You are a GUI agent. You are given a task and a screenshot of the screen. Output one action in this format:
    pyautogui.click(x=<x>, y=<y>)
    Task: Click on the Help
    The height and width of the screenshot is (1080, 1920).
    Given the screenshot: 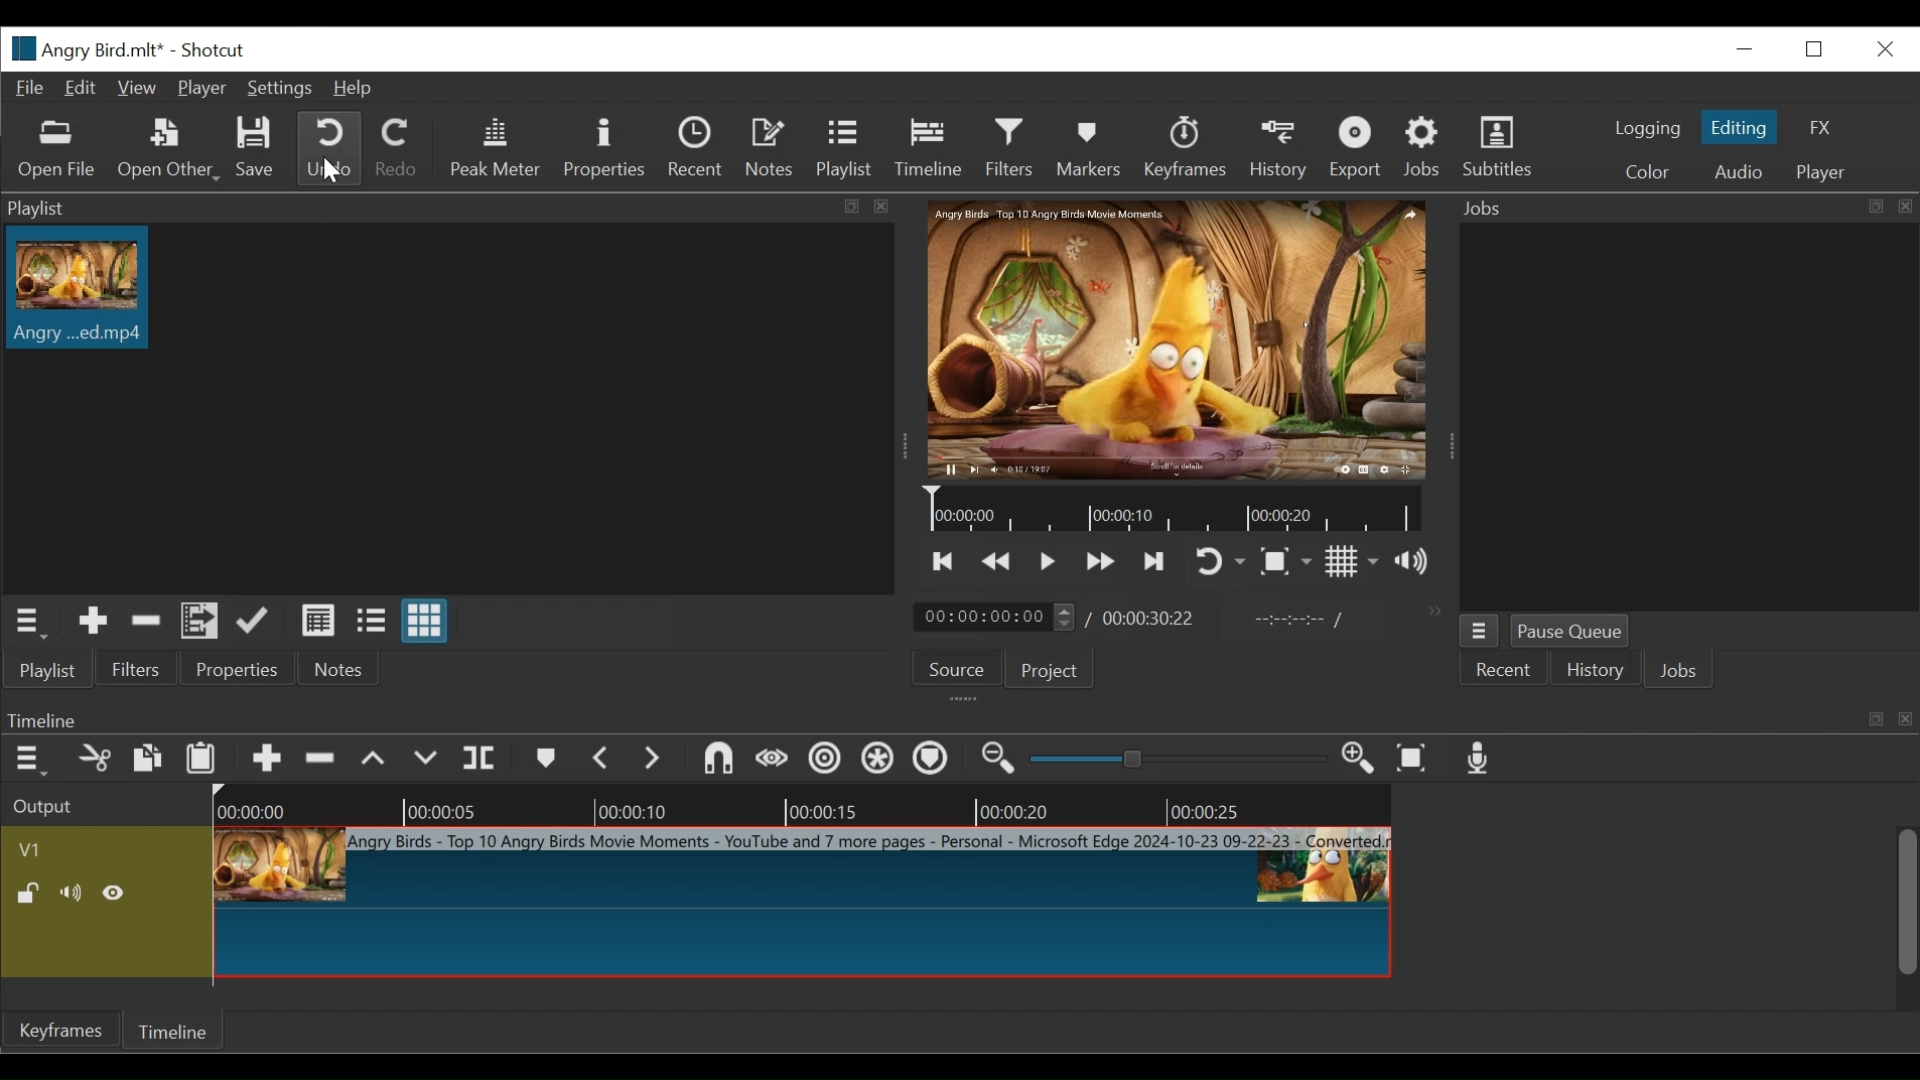 What is the action you would take?
    pyautogui.click(x=355, y=87)
    